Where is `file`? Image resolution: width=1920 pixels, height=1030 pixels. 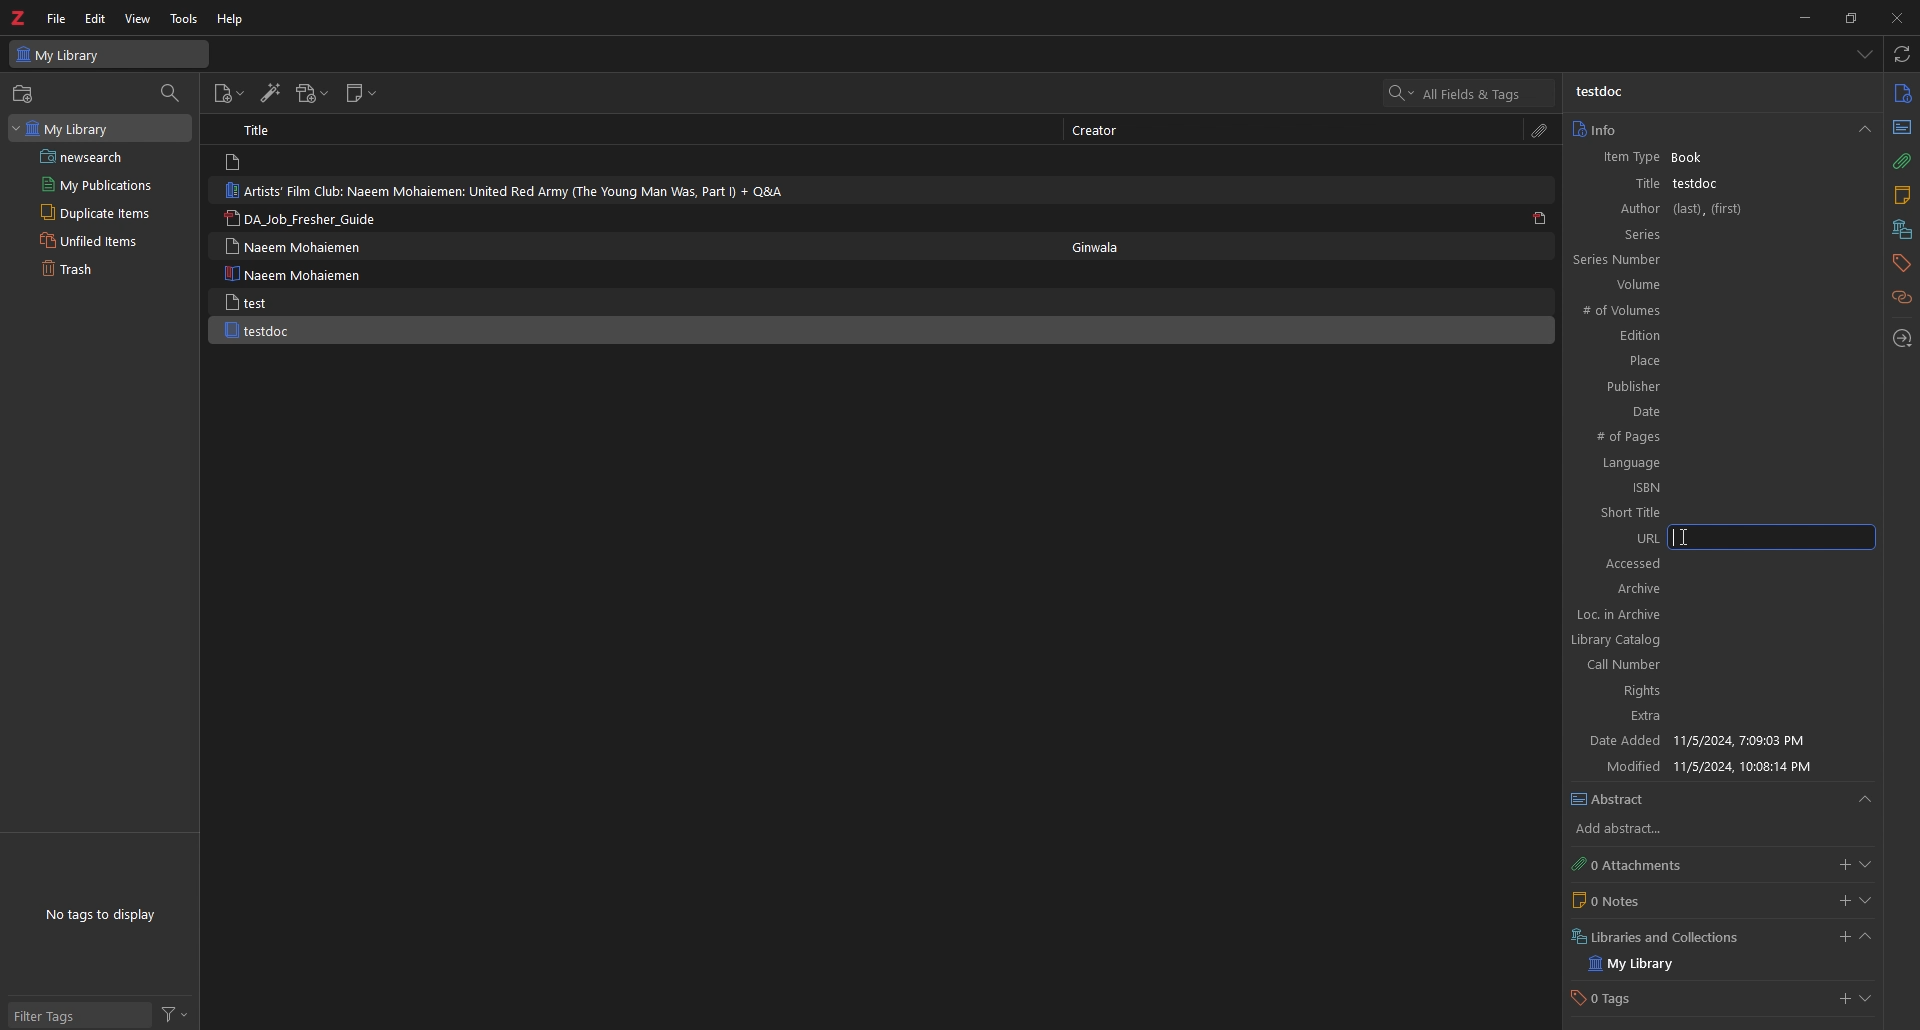
file is located at coordinates (57, 19).